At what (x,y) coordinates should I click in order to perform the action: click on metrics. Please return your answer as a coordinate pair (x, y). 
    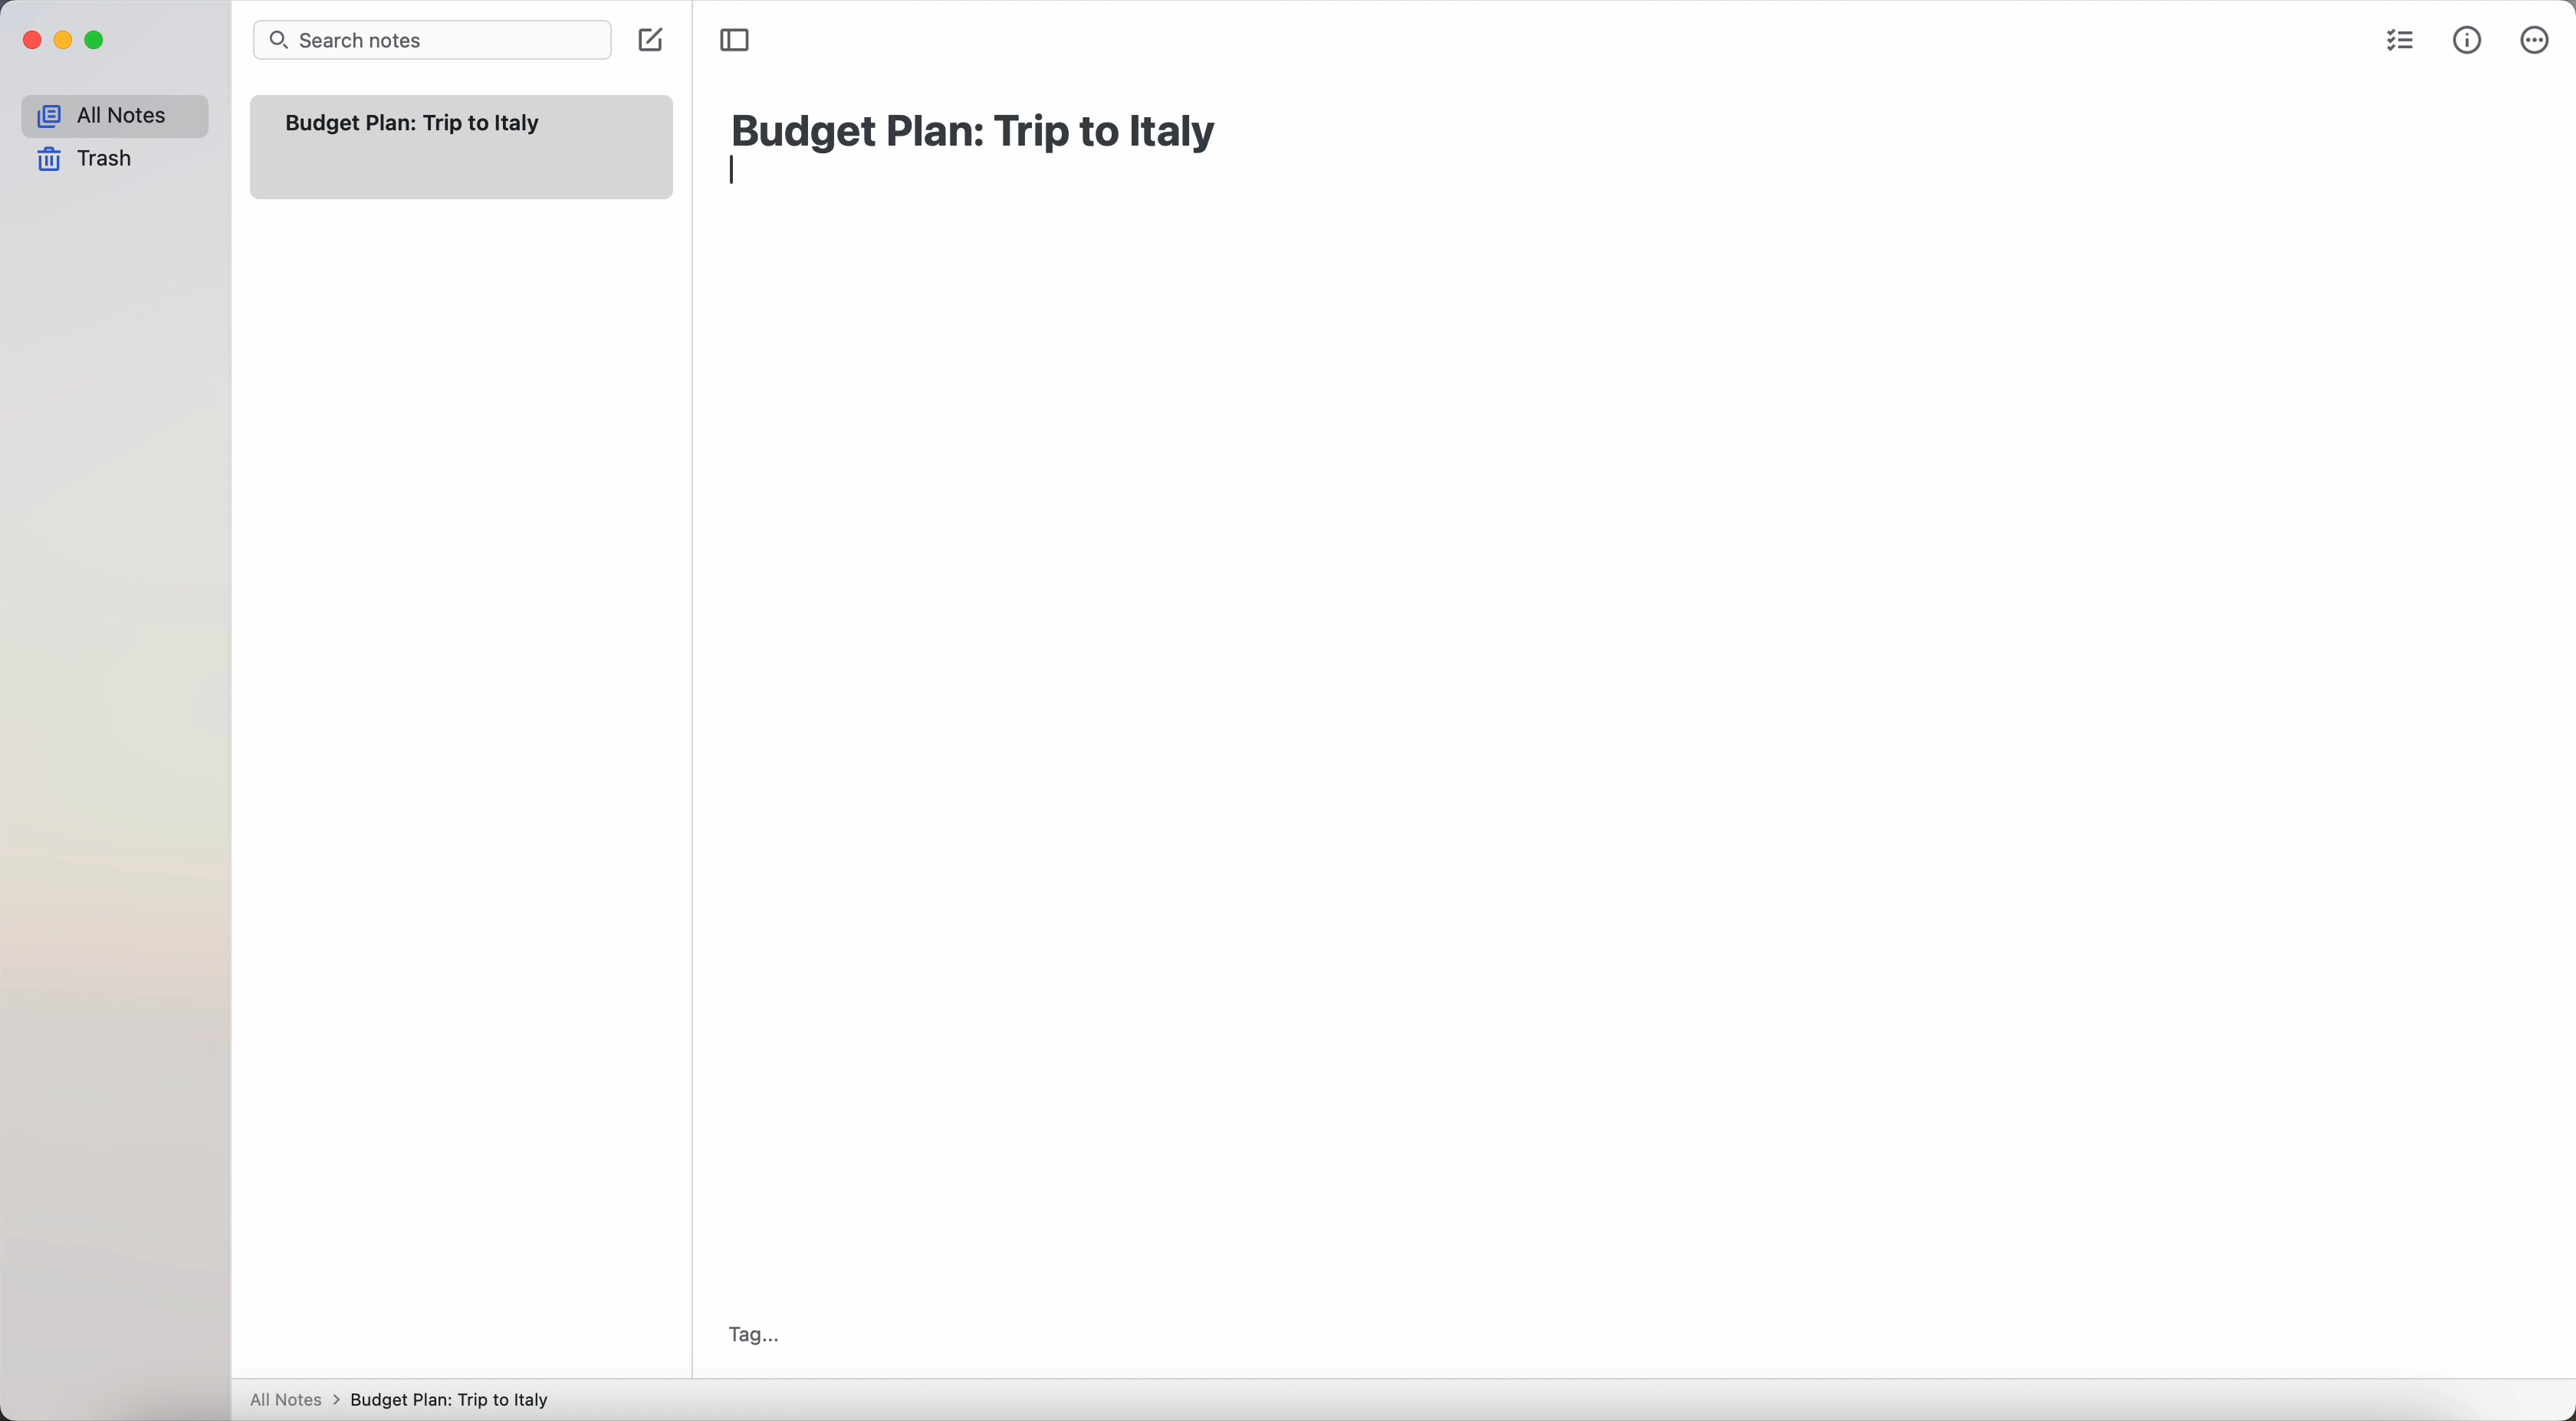
    Looking at the image, I should click on (2468, 43).